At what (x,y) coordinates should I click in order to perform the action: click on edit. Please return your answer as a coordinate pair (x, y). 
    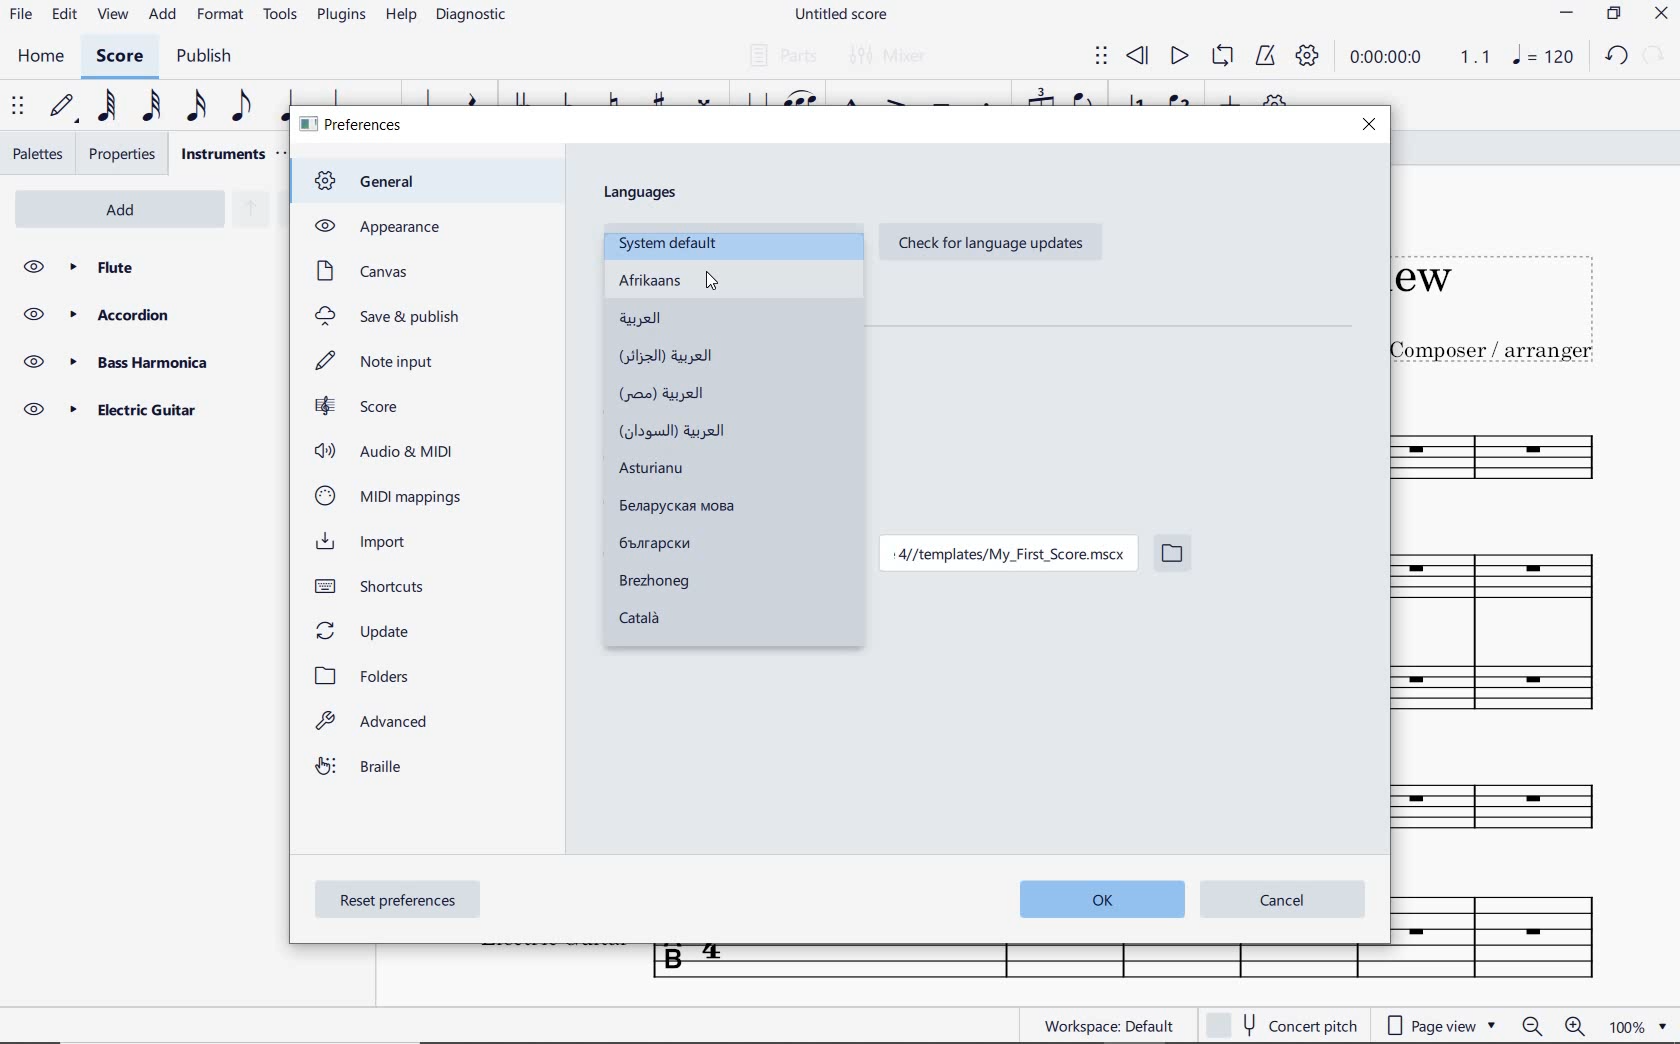
    Looking at the image, I should click on (63, 18).